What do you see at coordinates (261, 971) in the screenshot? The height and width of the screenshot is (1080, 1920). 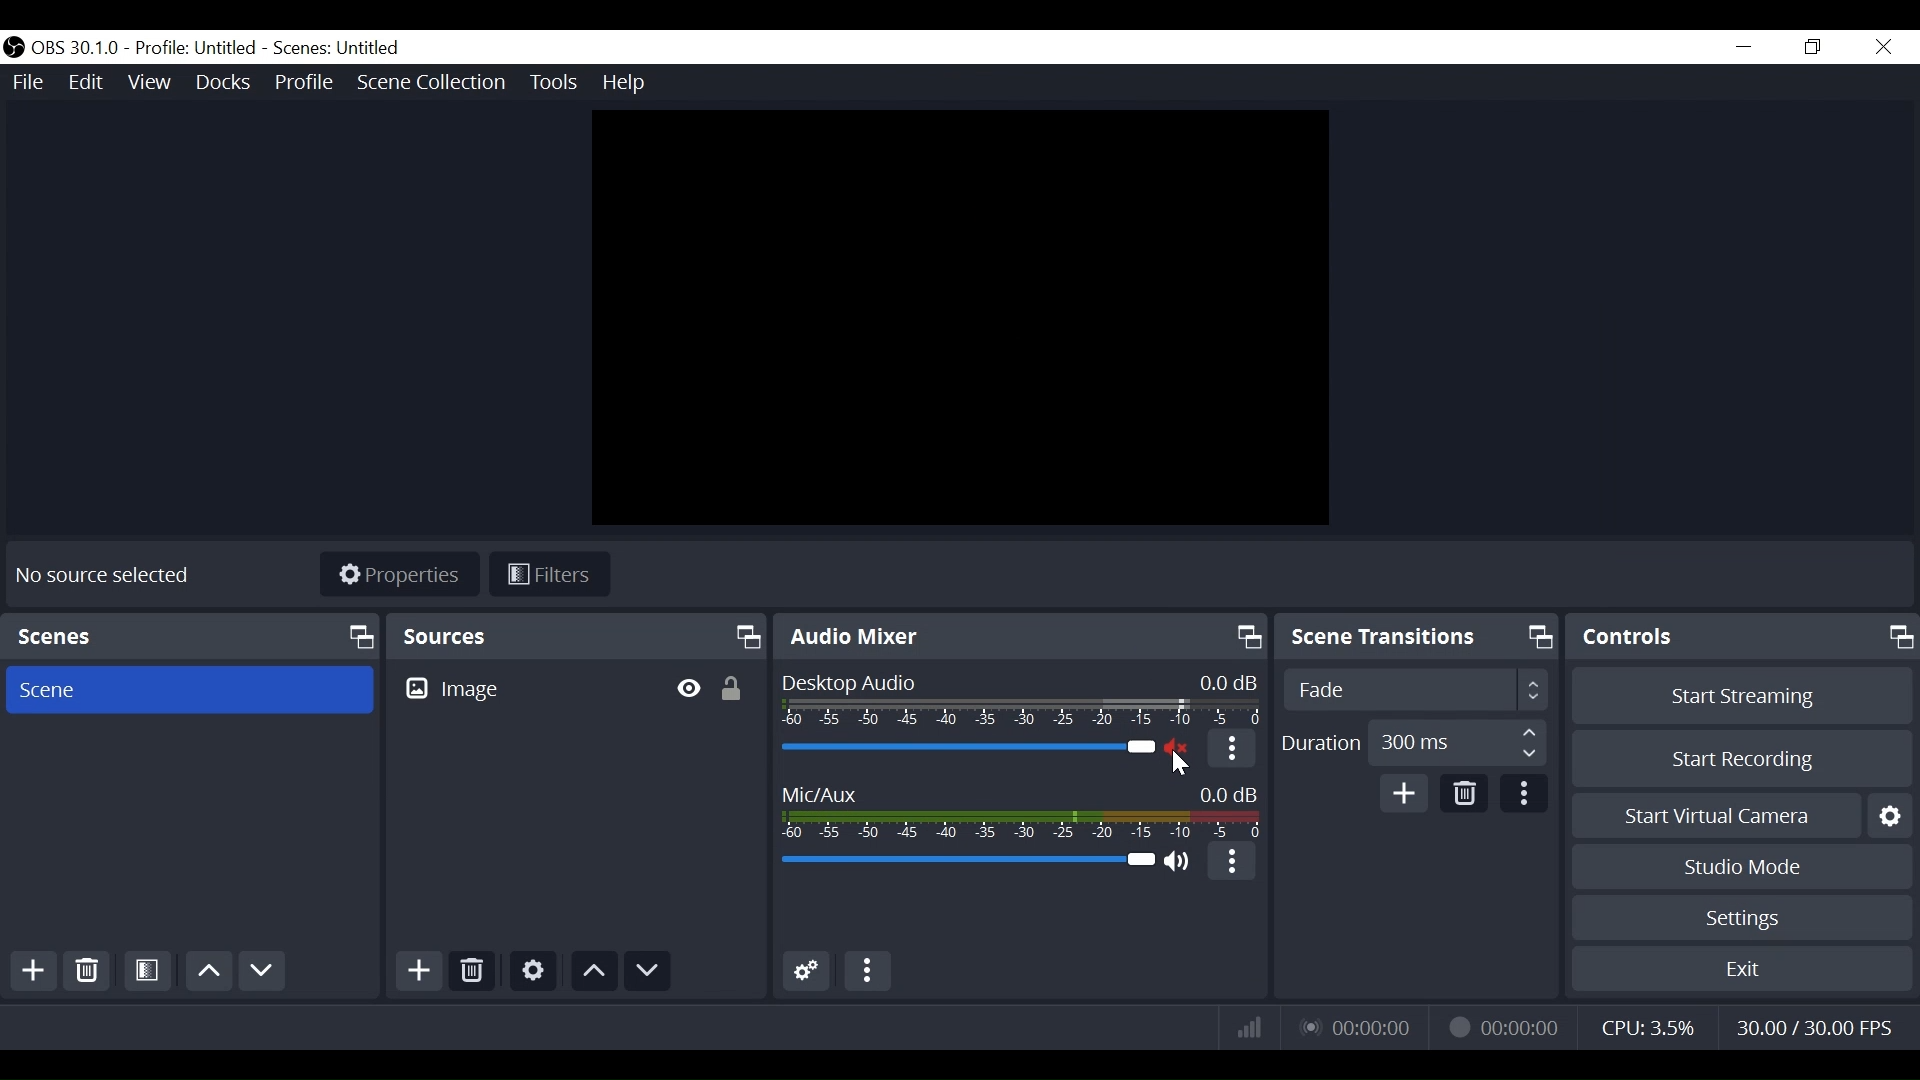 I see `Move Down` at bounding box center [261, 971].